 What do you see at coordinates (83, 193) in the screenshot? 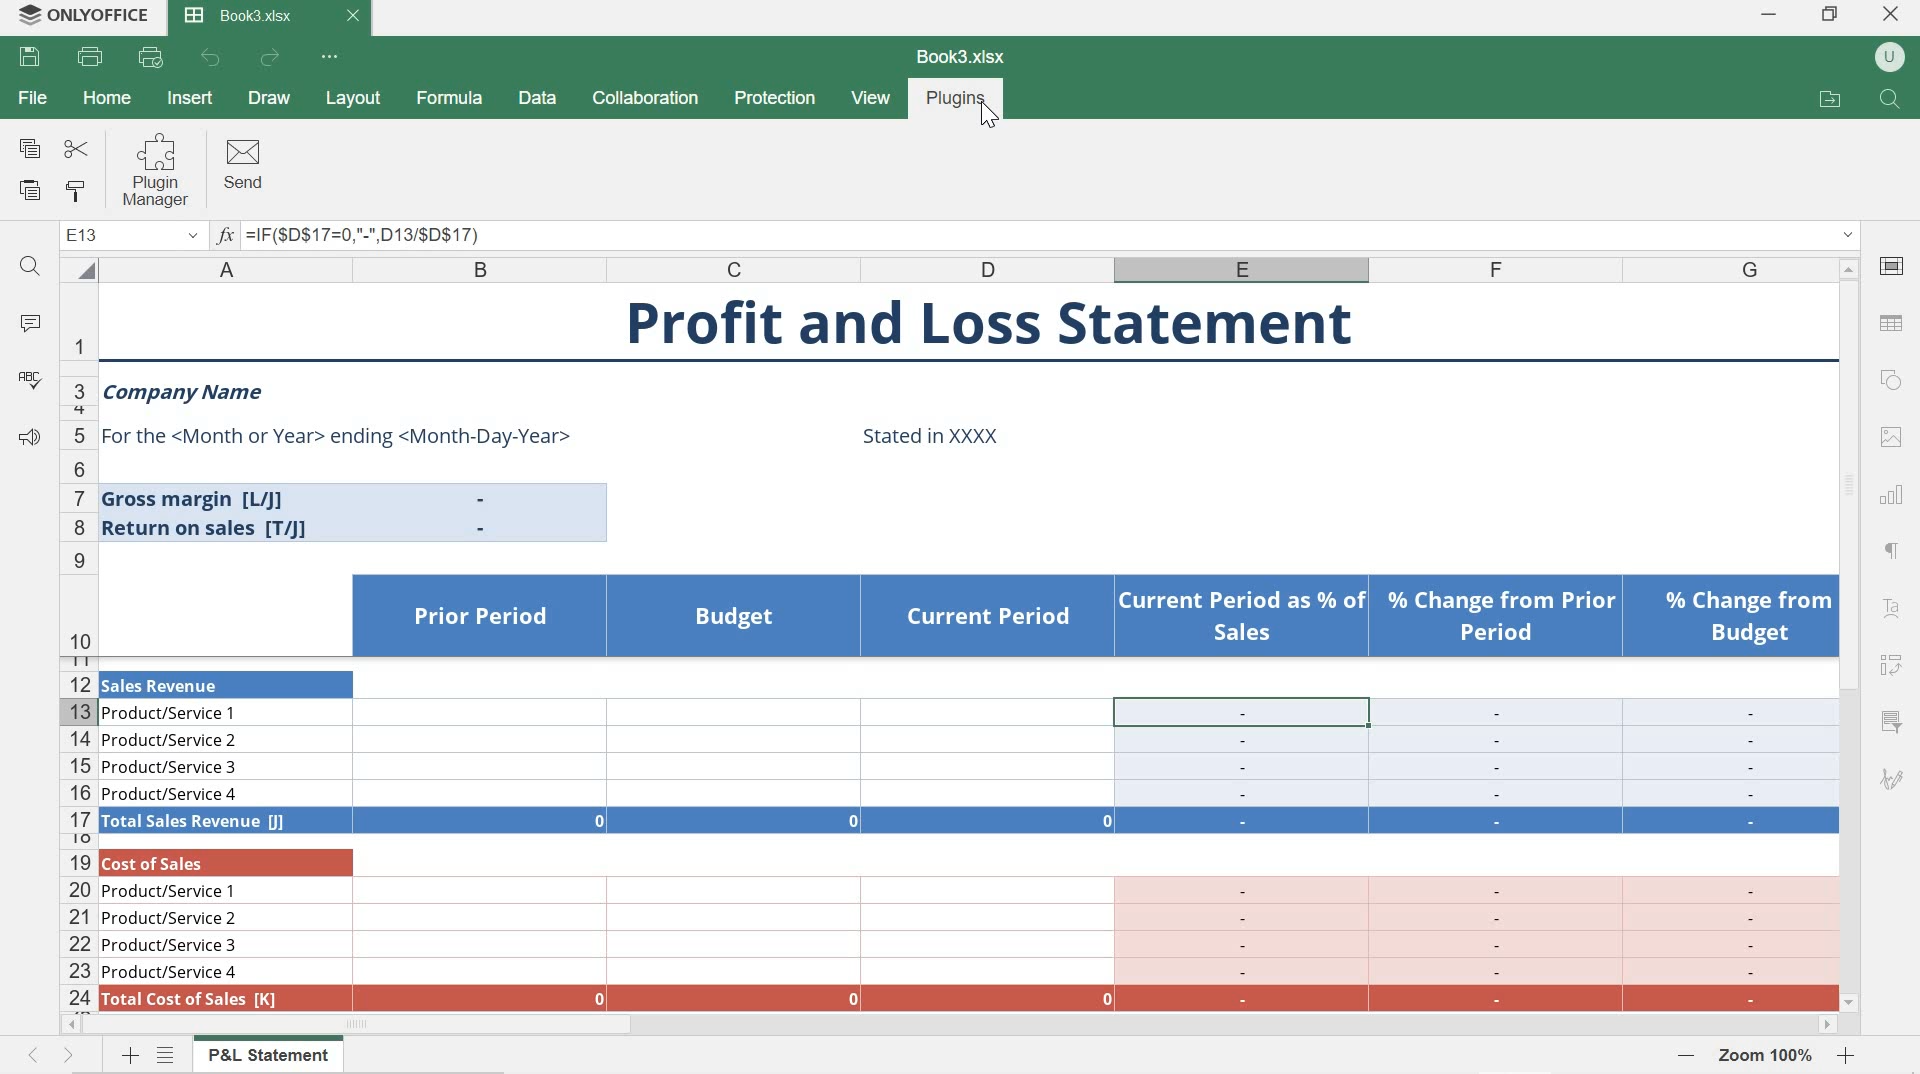
I see `copy style` at bounding box center [83, 193].